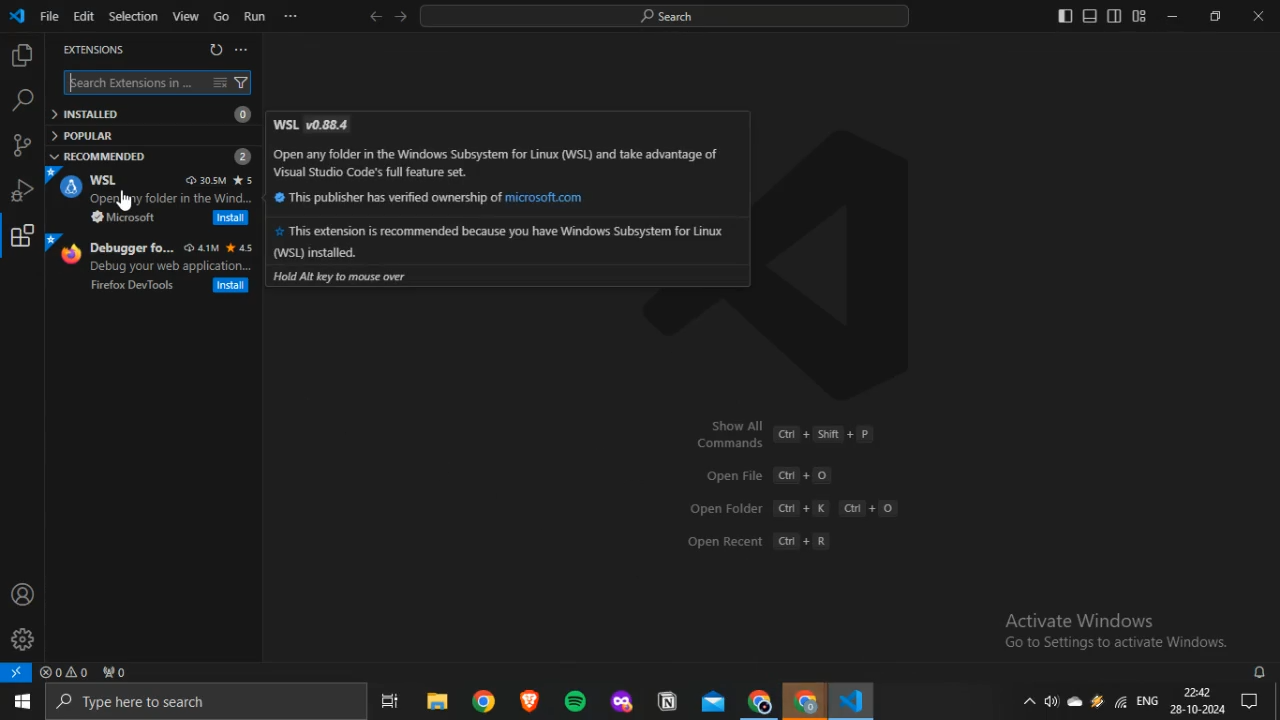  I want to click on This extension is recommended because you have Windows Subsystem for Linux, so click(500, 231).